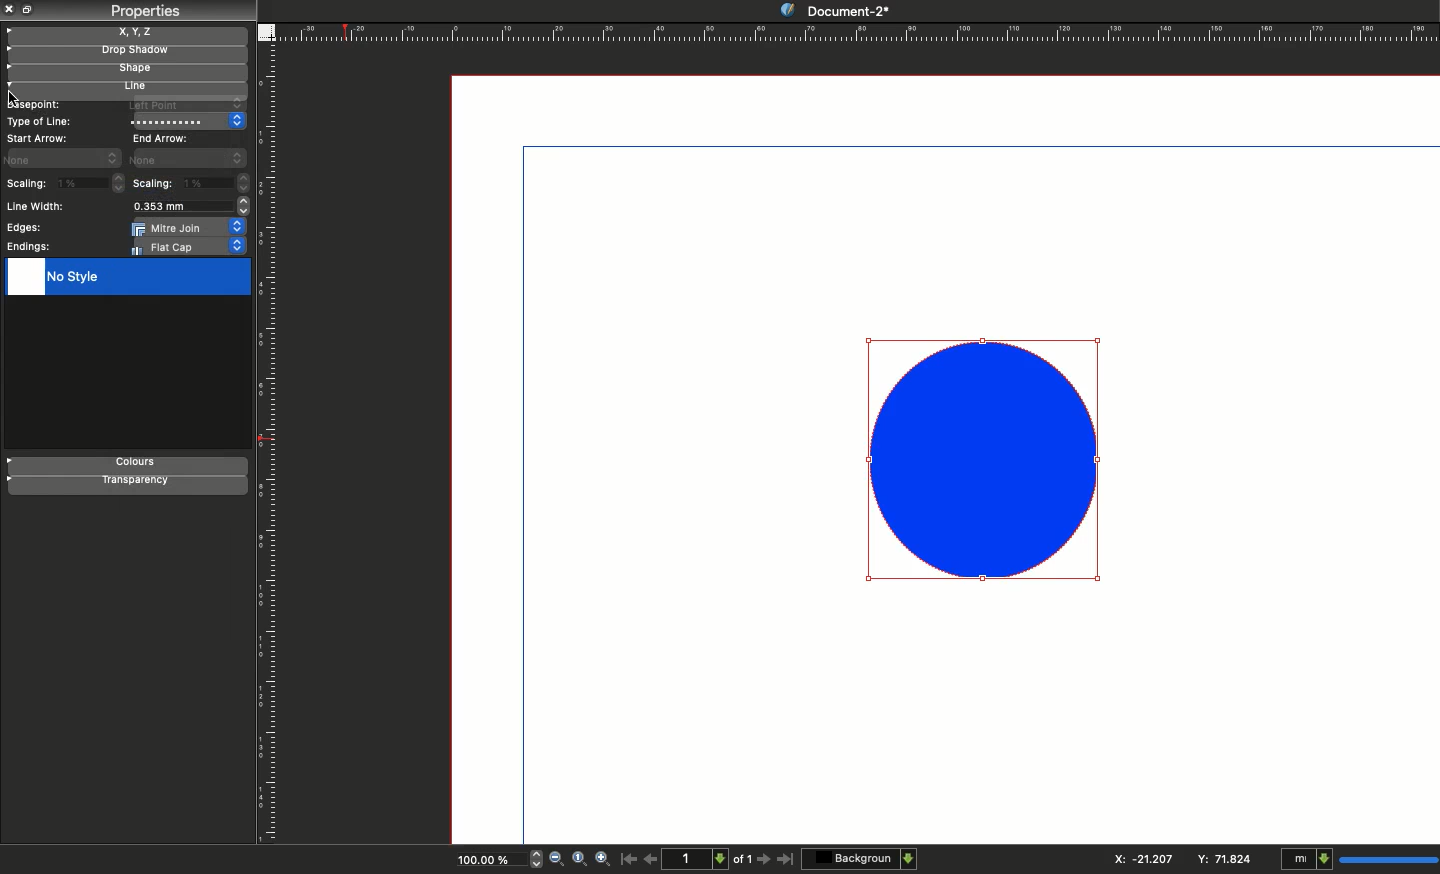  Describe the element at coordinates (1137, 859) in the screenshot. I see `X: 115.544` at that location.